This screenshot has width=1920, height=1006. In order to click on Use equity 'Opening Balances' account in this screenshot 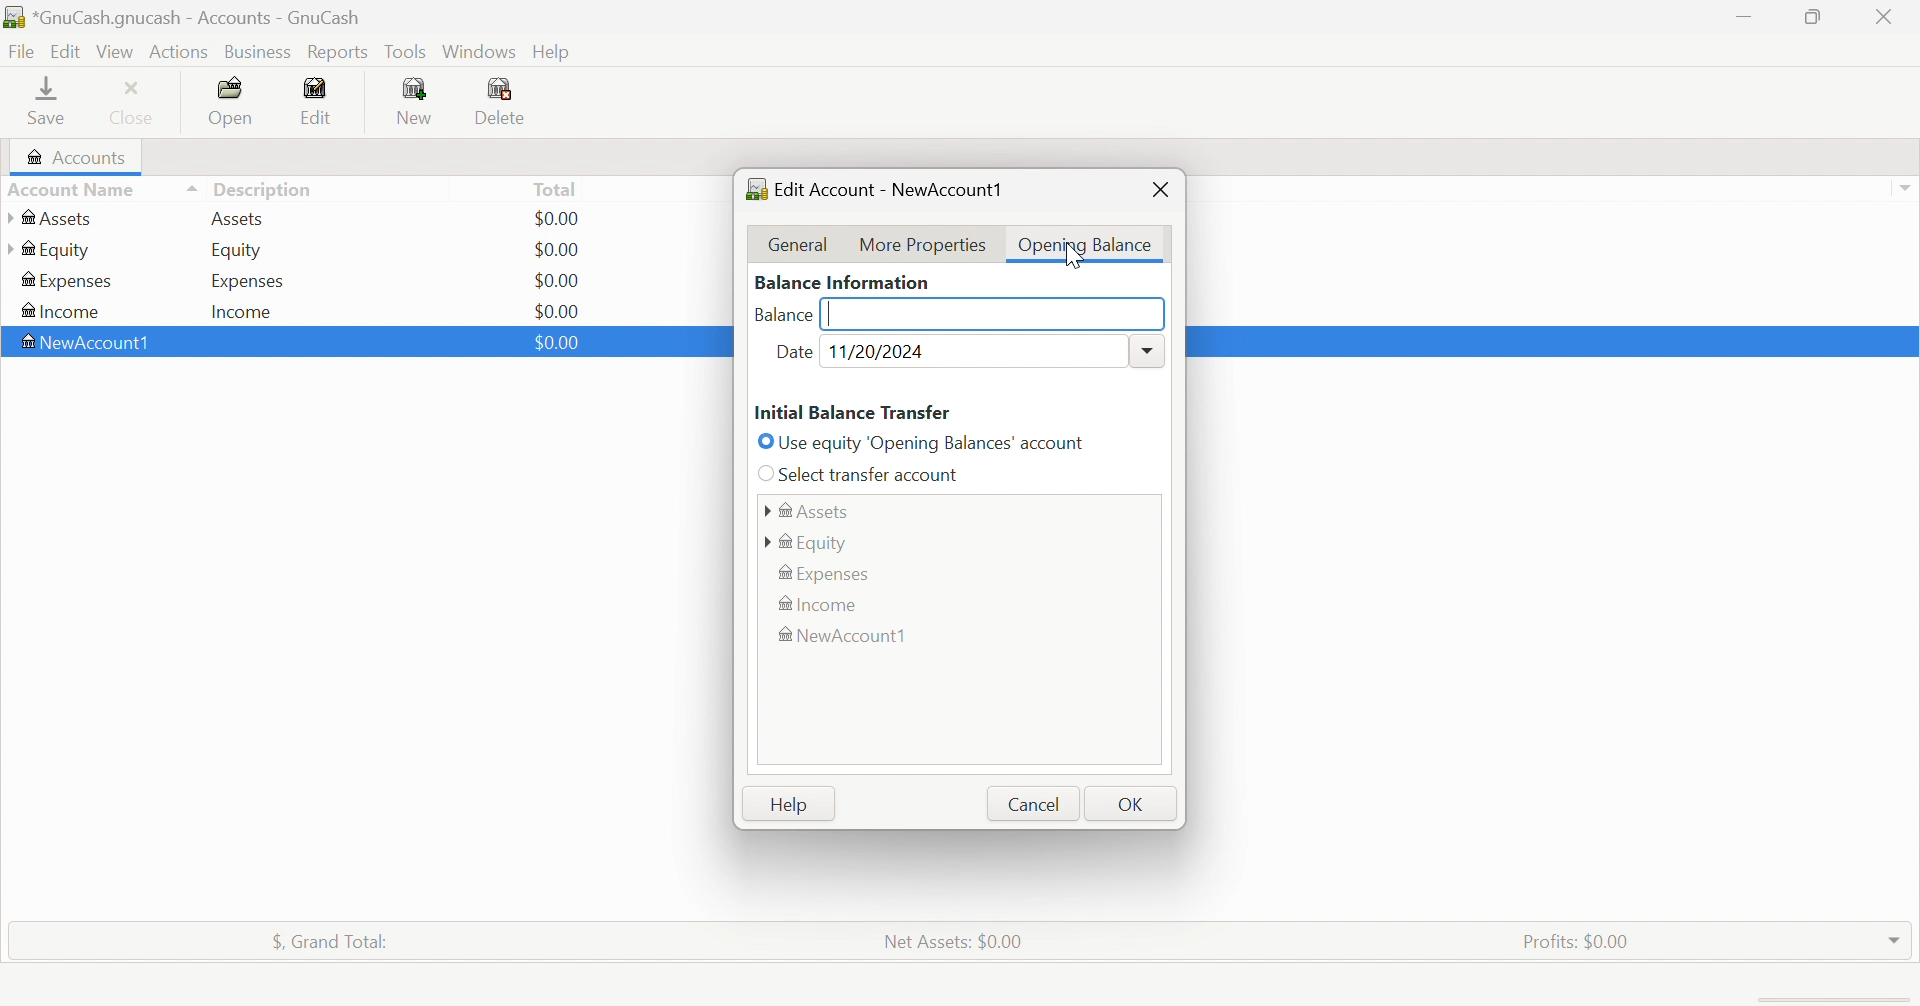, I will do `click(925, 441)`.